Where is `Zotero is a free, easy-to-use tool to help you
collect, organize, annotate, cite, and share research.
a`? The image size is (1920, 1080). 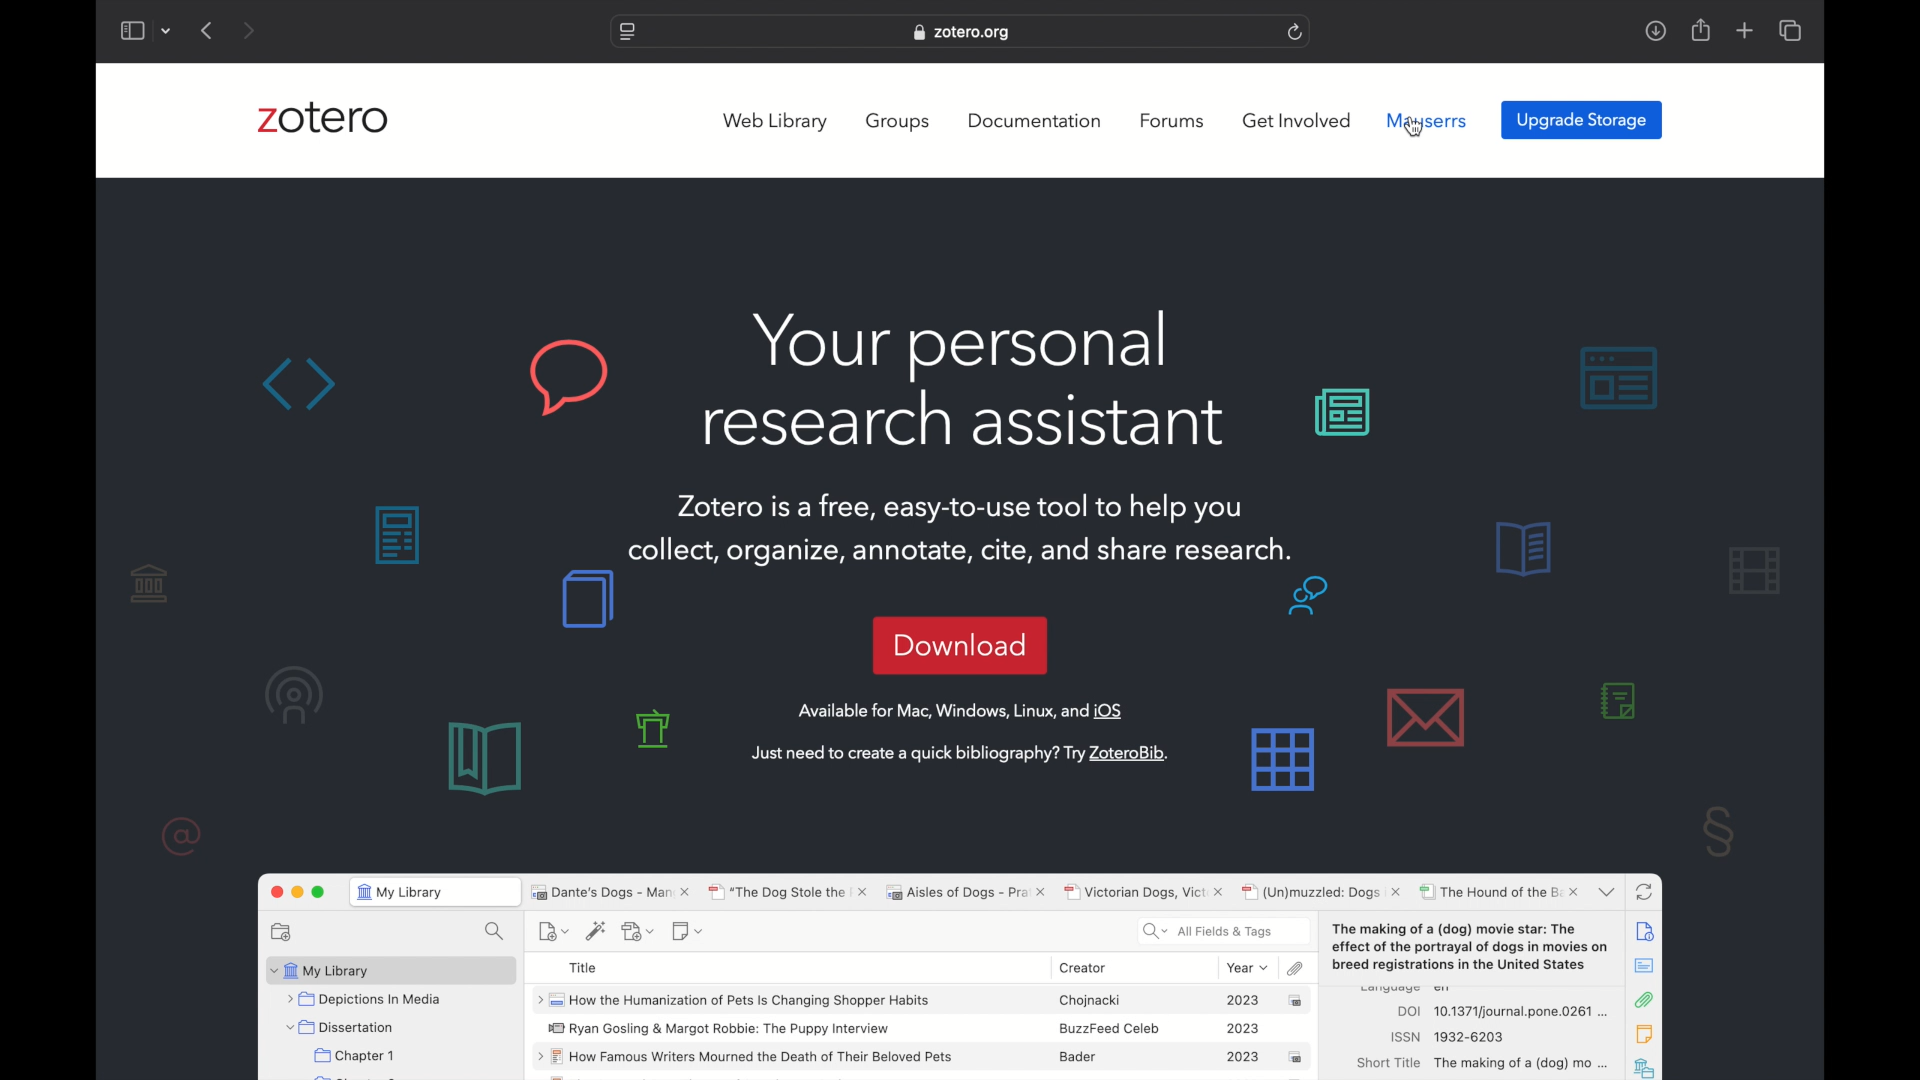
Zotero is a free, easy-to-use tool to help you
collect, organize, annotate, cite, and share research.
a is located at coordinates (982, 528).